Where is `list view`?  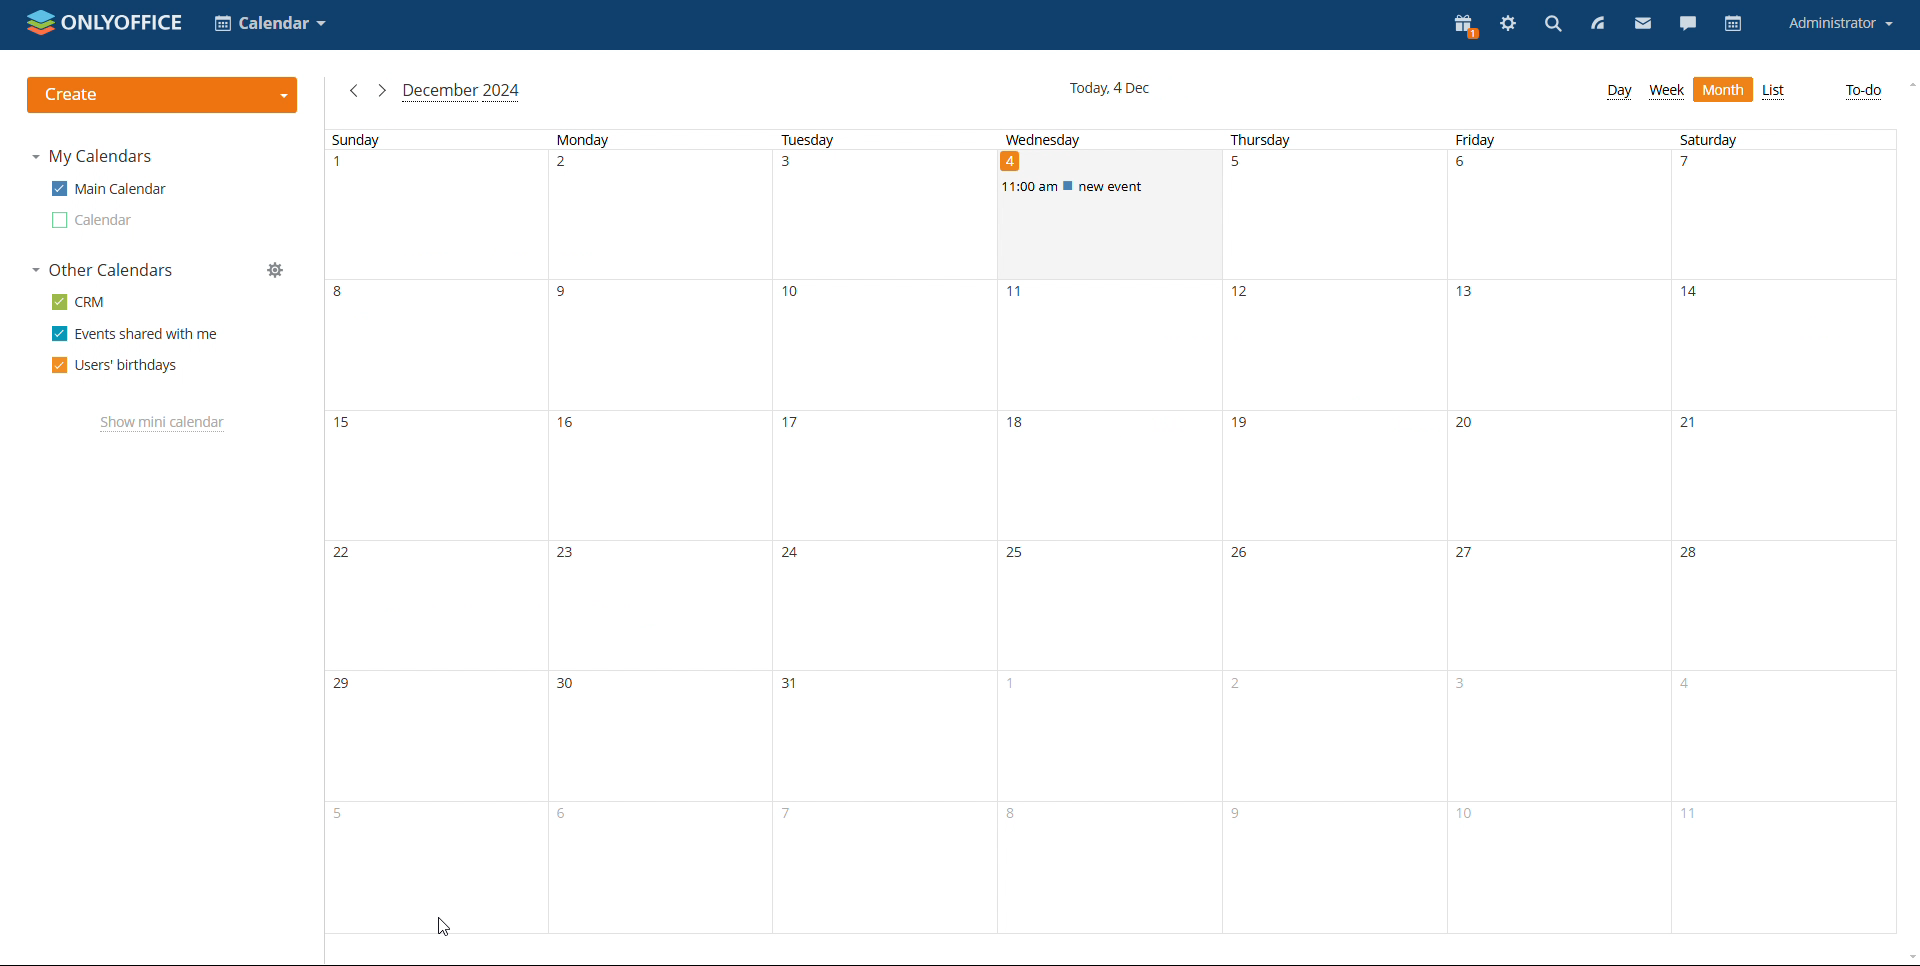
list view is located at coordinates (1723, 90).